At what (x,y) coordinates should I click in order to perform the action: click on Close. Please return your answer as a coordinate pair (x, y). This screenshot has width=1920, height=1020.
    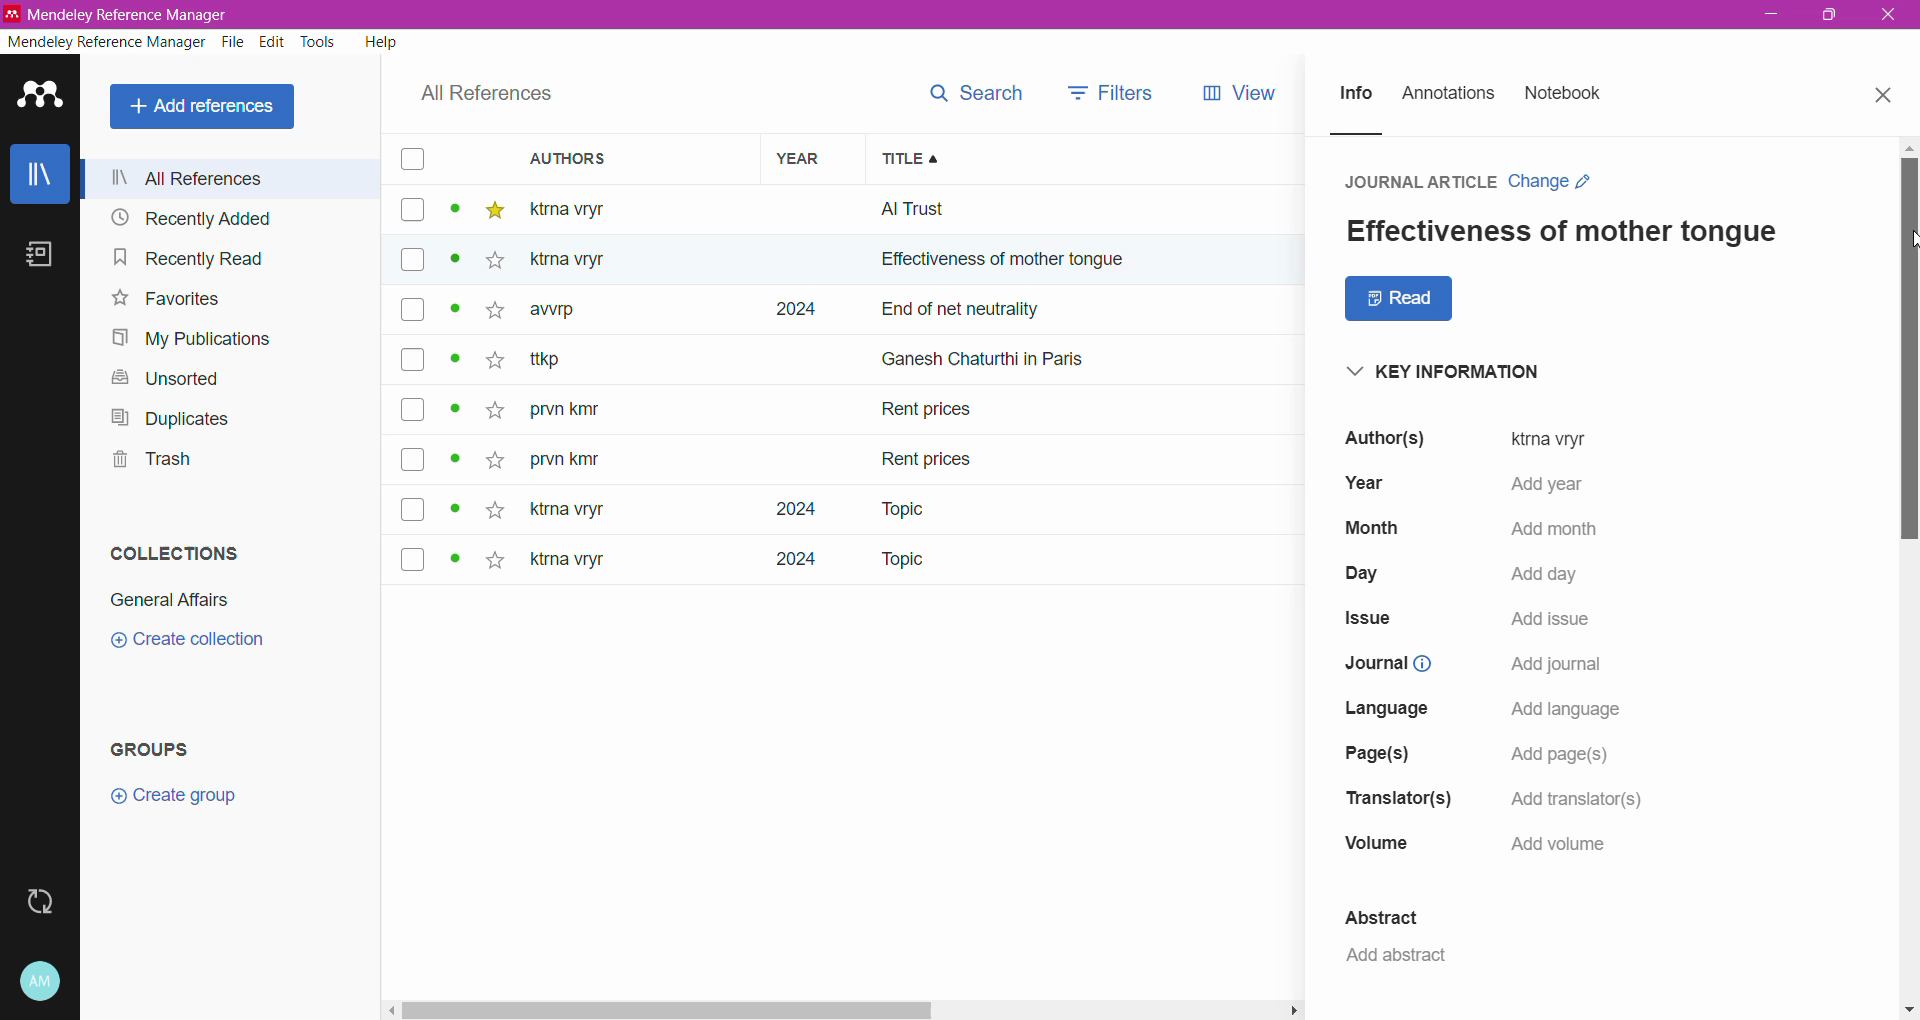
    Looking at the image, I should click on (1888, 15).